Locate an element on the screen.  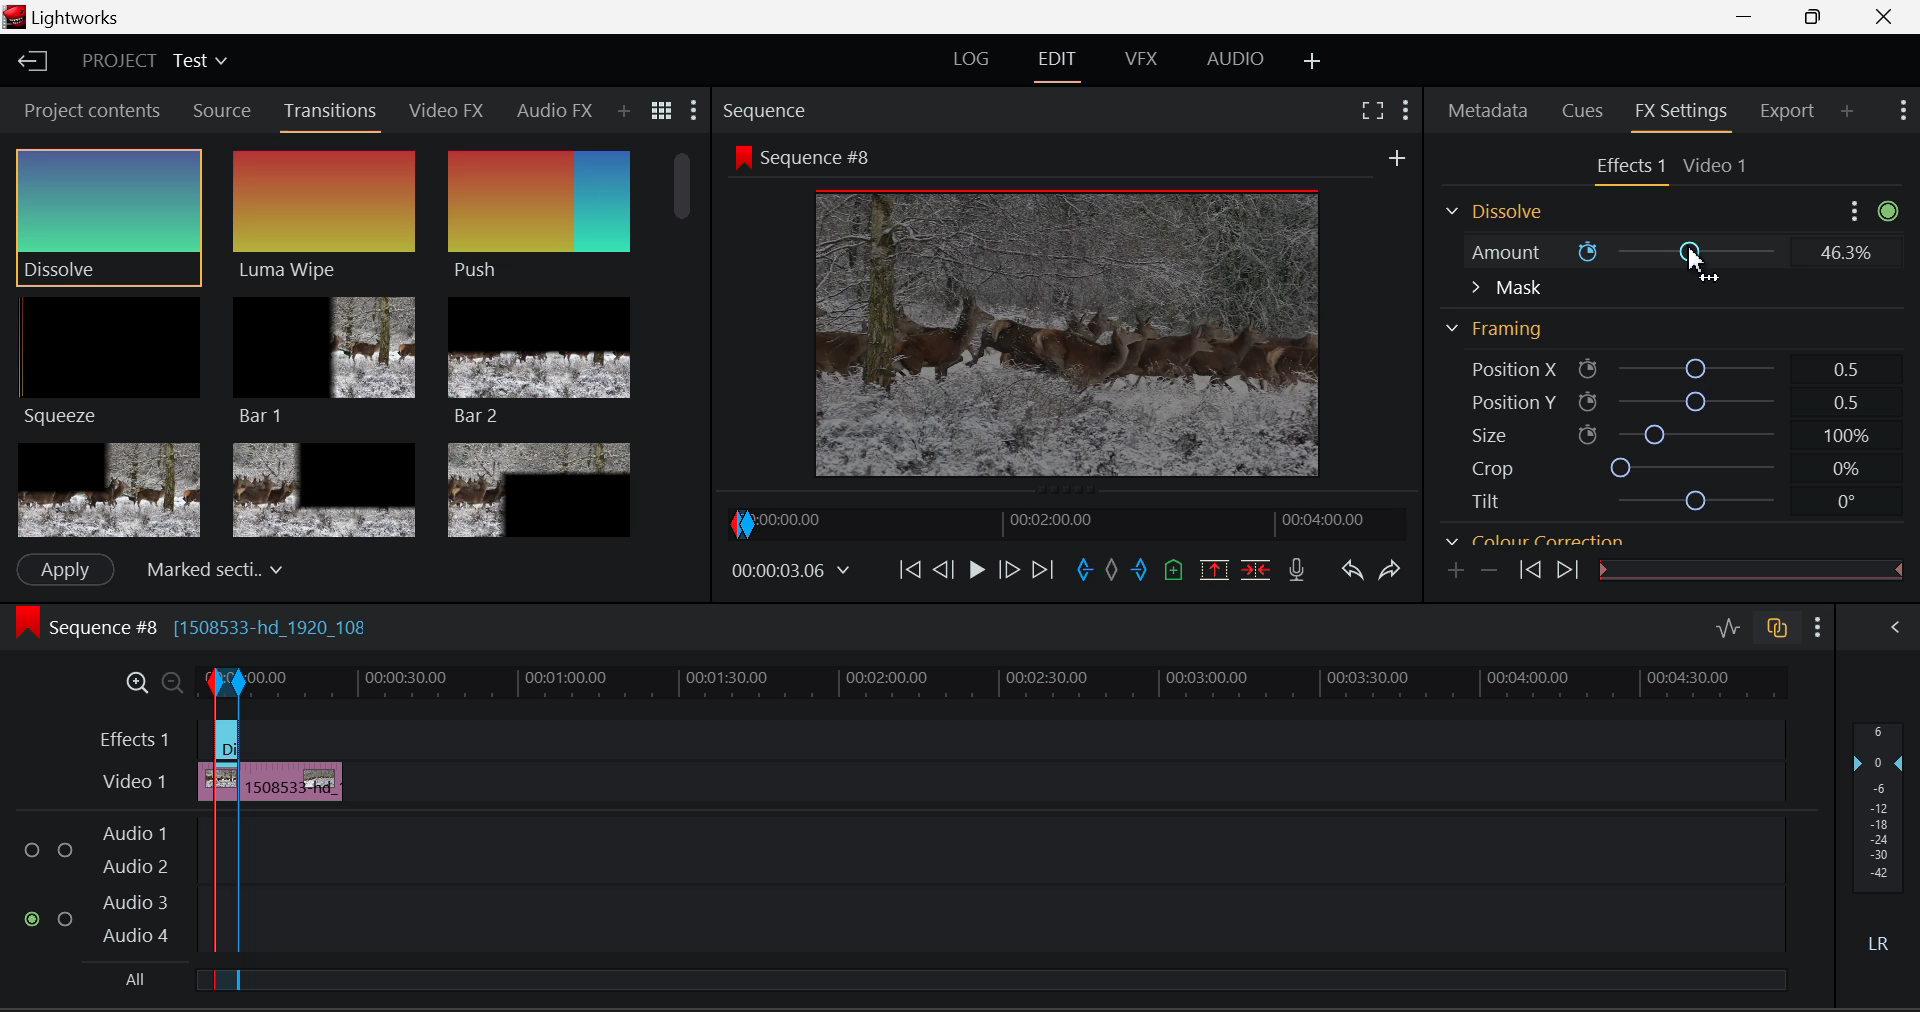
Bar 2 is located at coordinates (539, 361).